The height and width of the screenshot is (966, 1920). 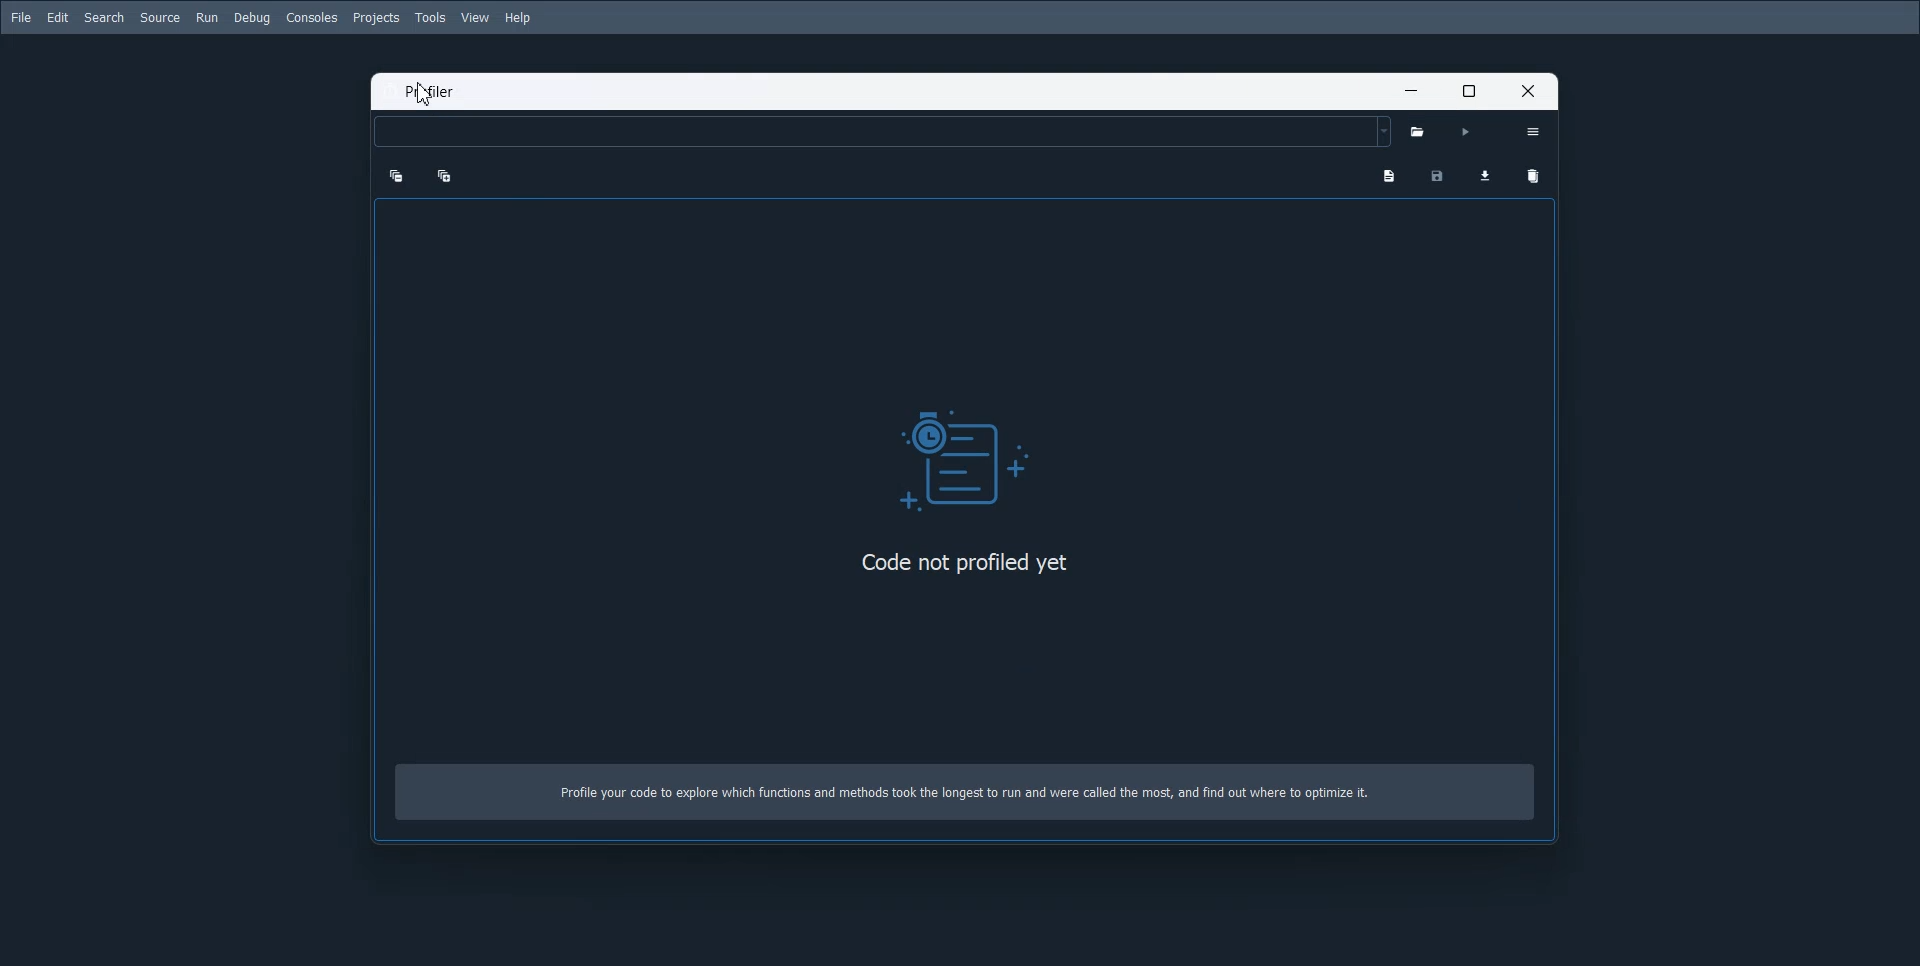 I want to click on Remove Vaiables, so click(x=1533, y=177).